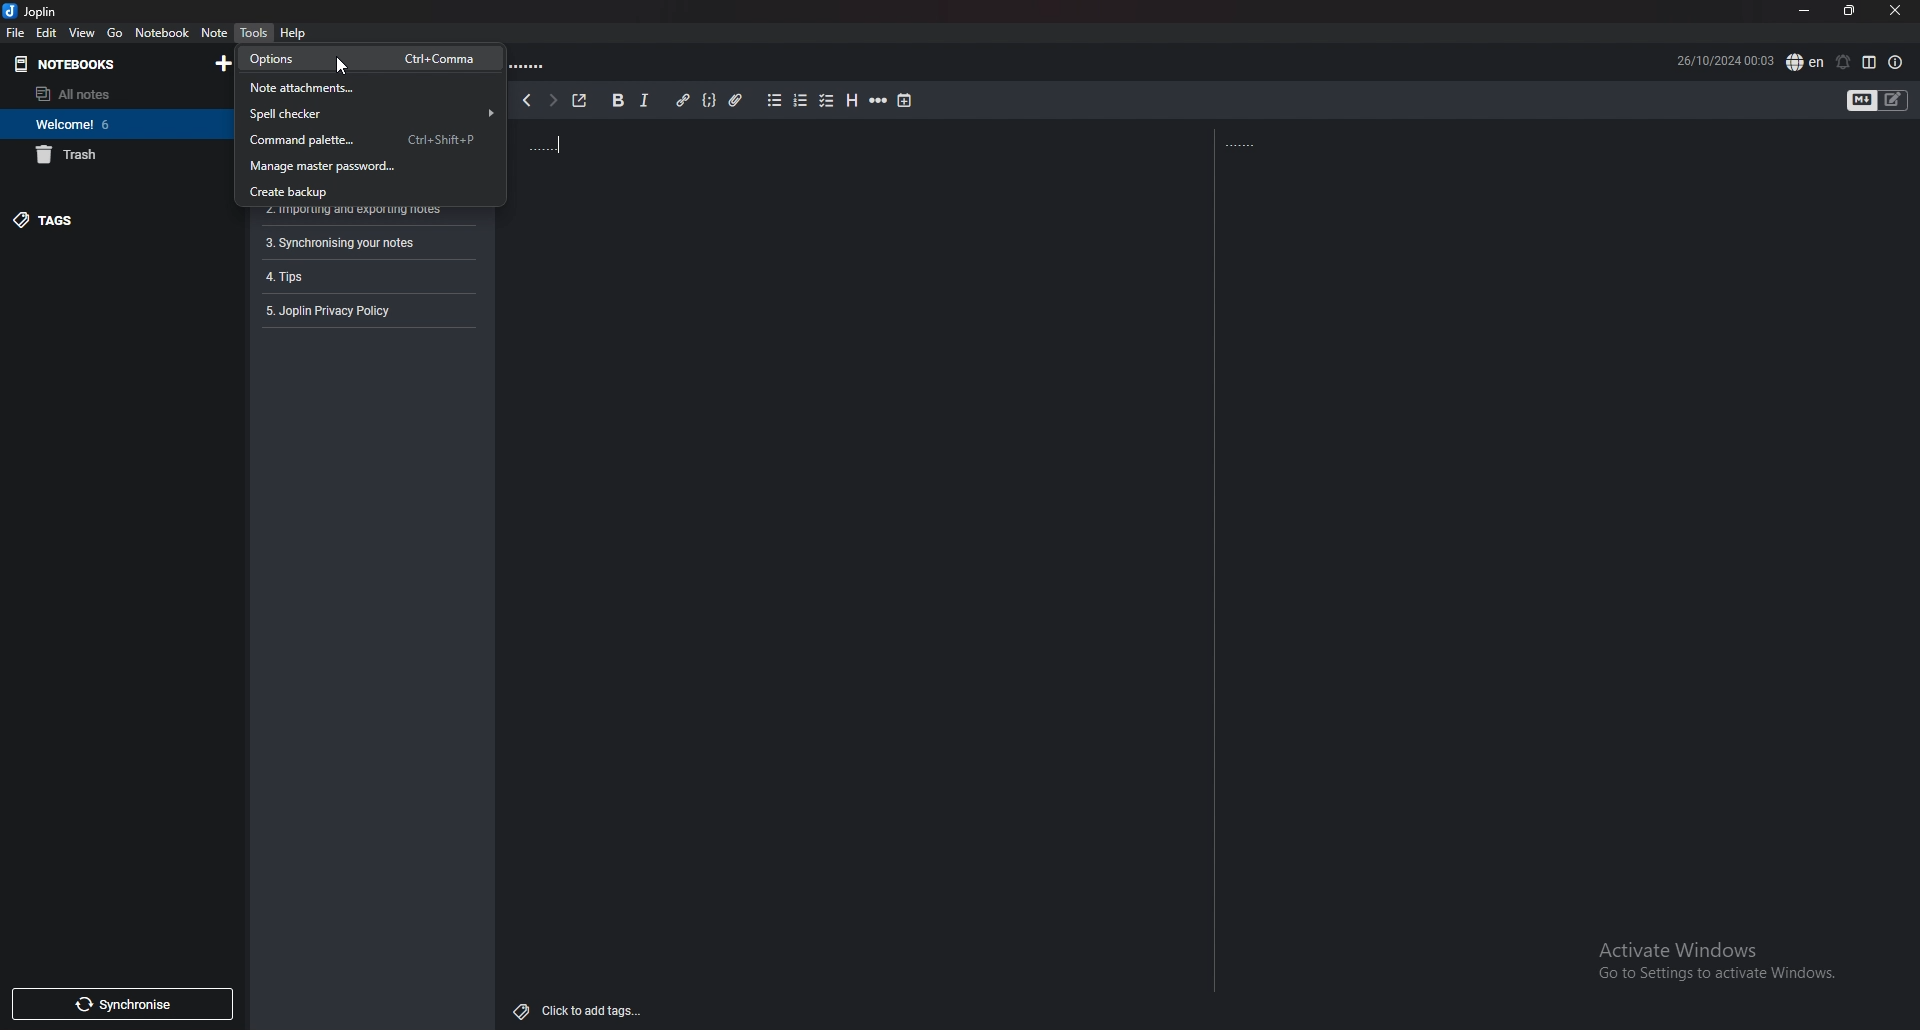 The image size is (1920, 1030). Describe the element at coordinates (1725, 58) in the screenshot. I see `26/10/2024 00:03` at that location.